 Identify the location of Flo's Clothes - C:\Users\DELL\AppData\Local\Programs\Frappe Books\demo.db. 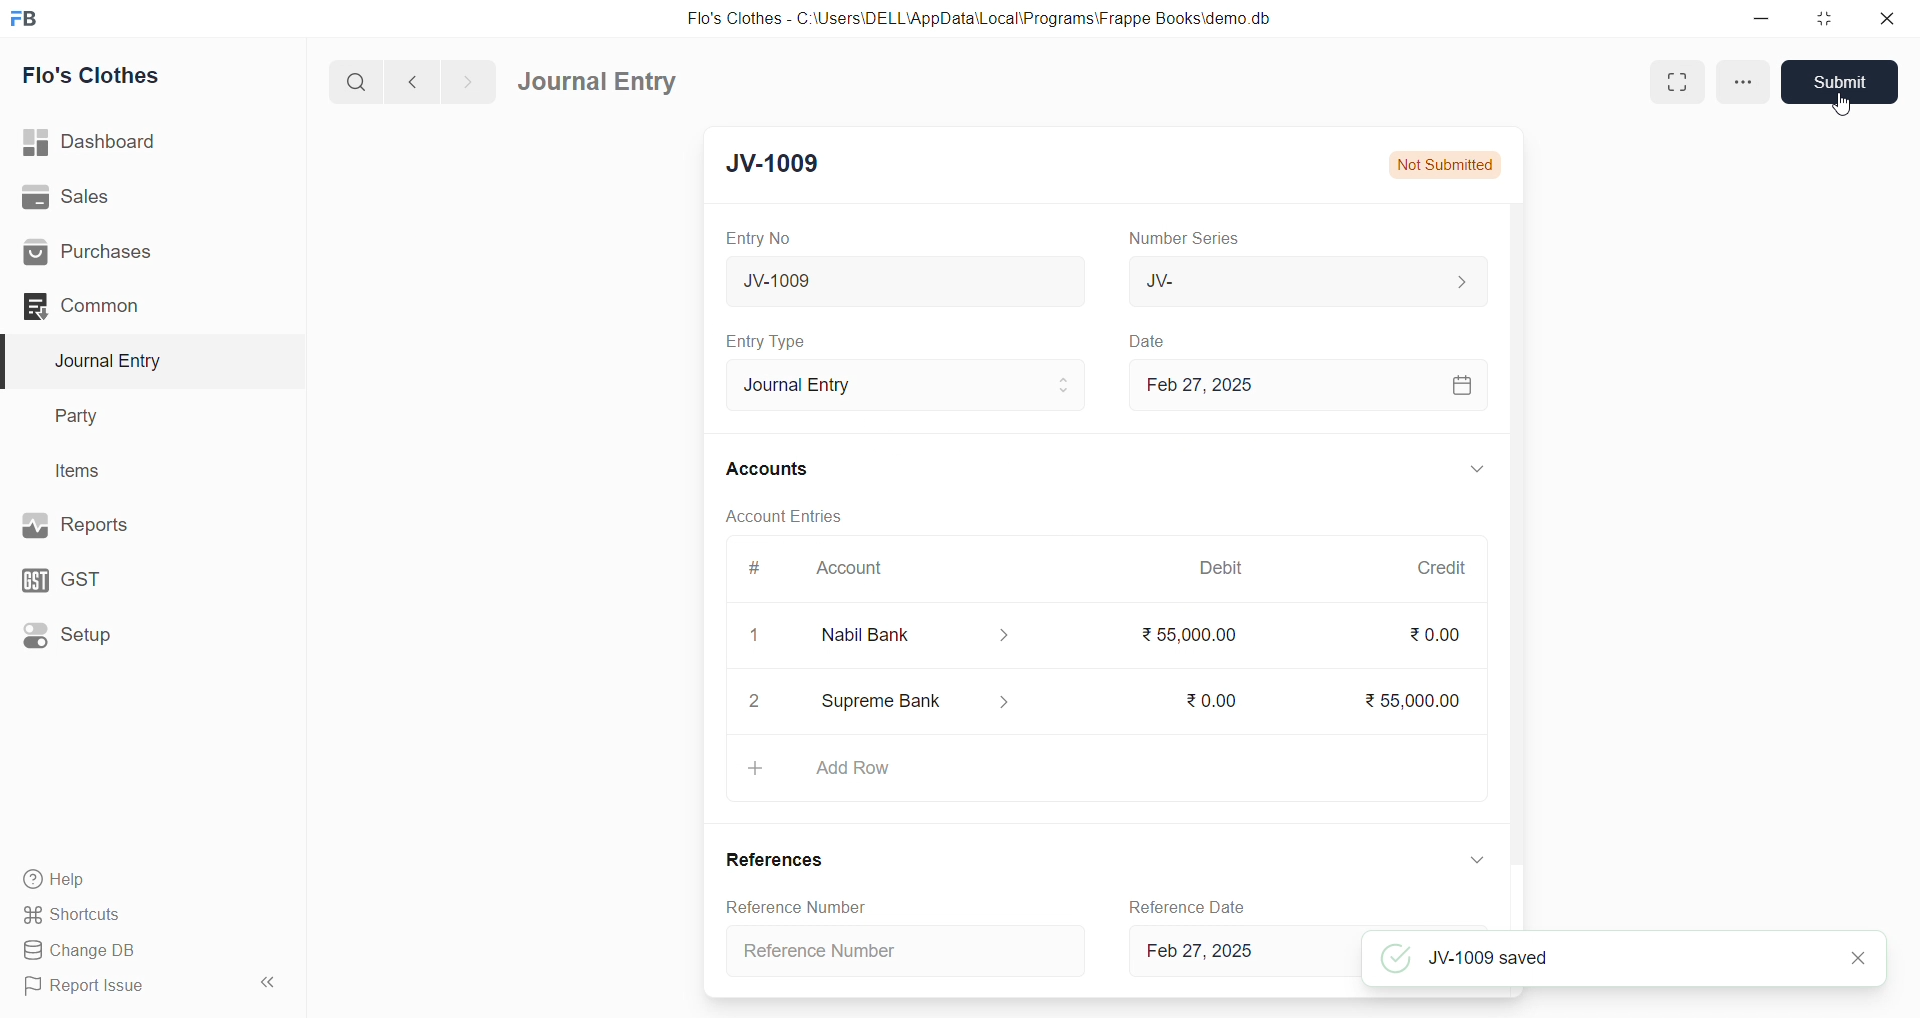
(979, 17).